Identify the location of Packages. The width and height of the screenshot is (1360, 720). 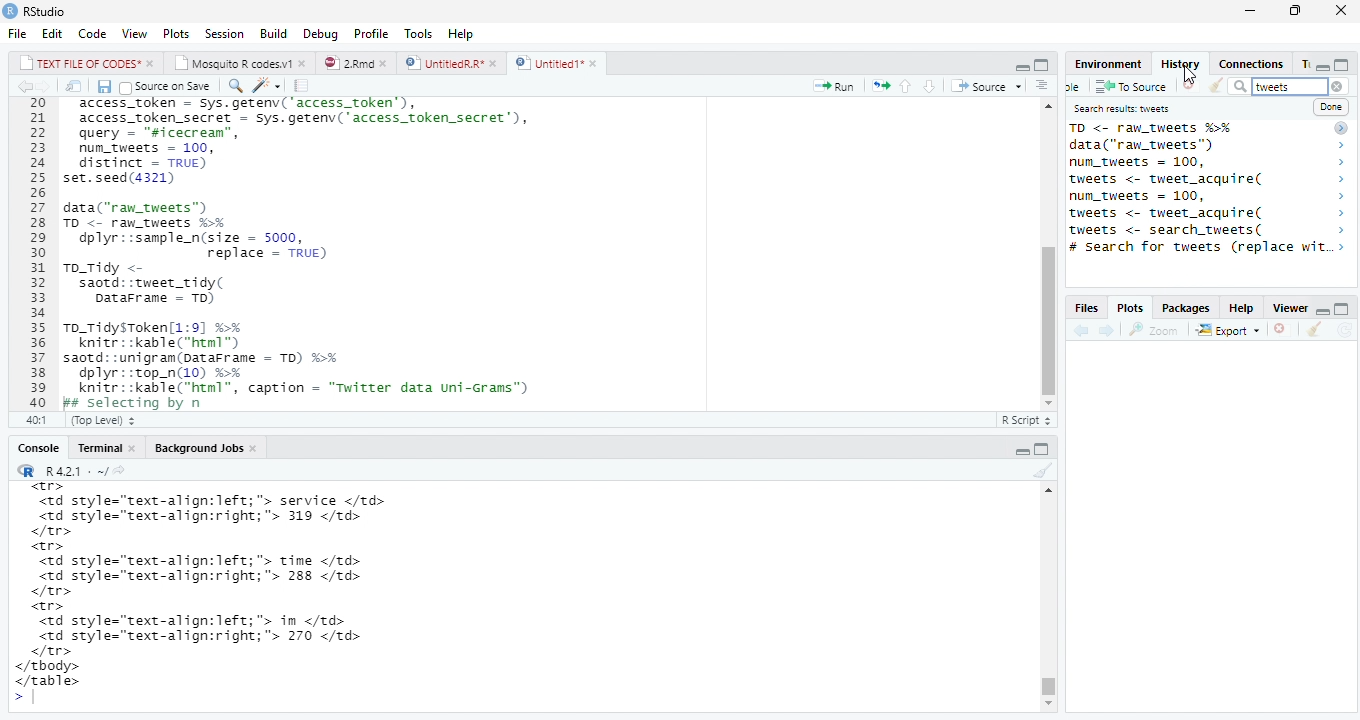
(1183, 308).